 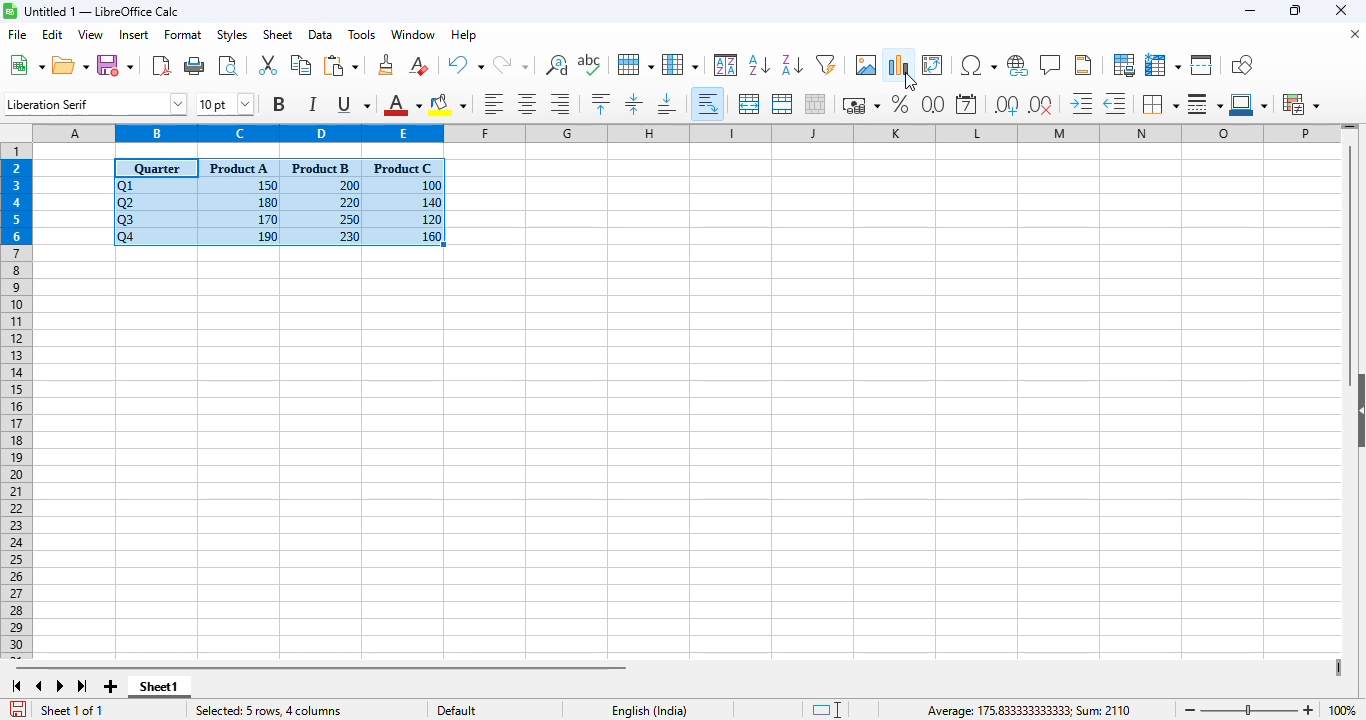 What do you see at coordinates (560, 103) in the screenshot?
I see `align right` at bounding box center [560, 103].